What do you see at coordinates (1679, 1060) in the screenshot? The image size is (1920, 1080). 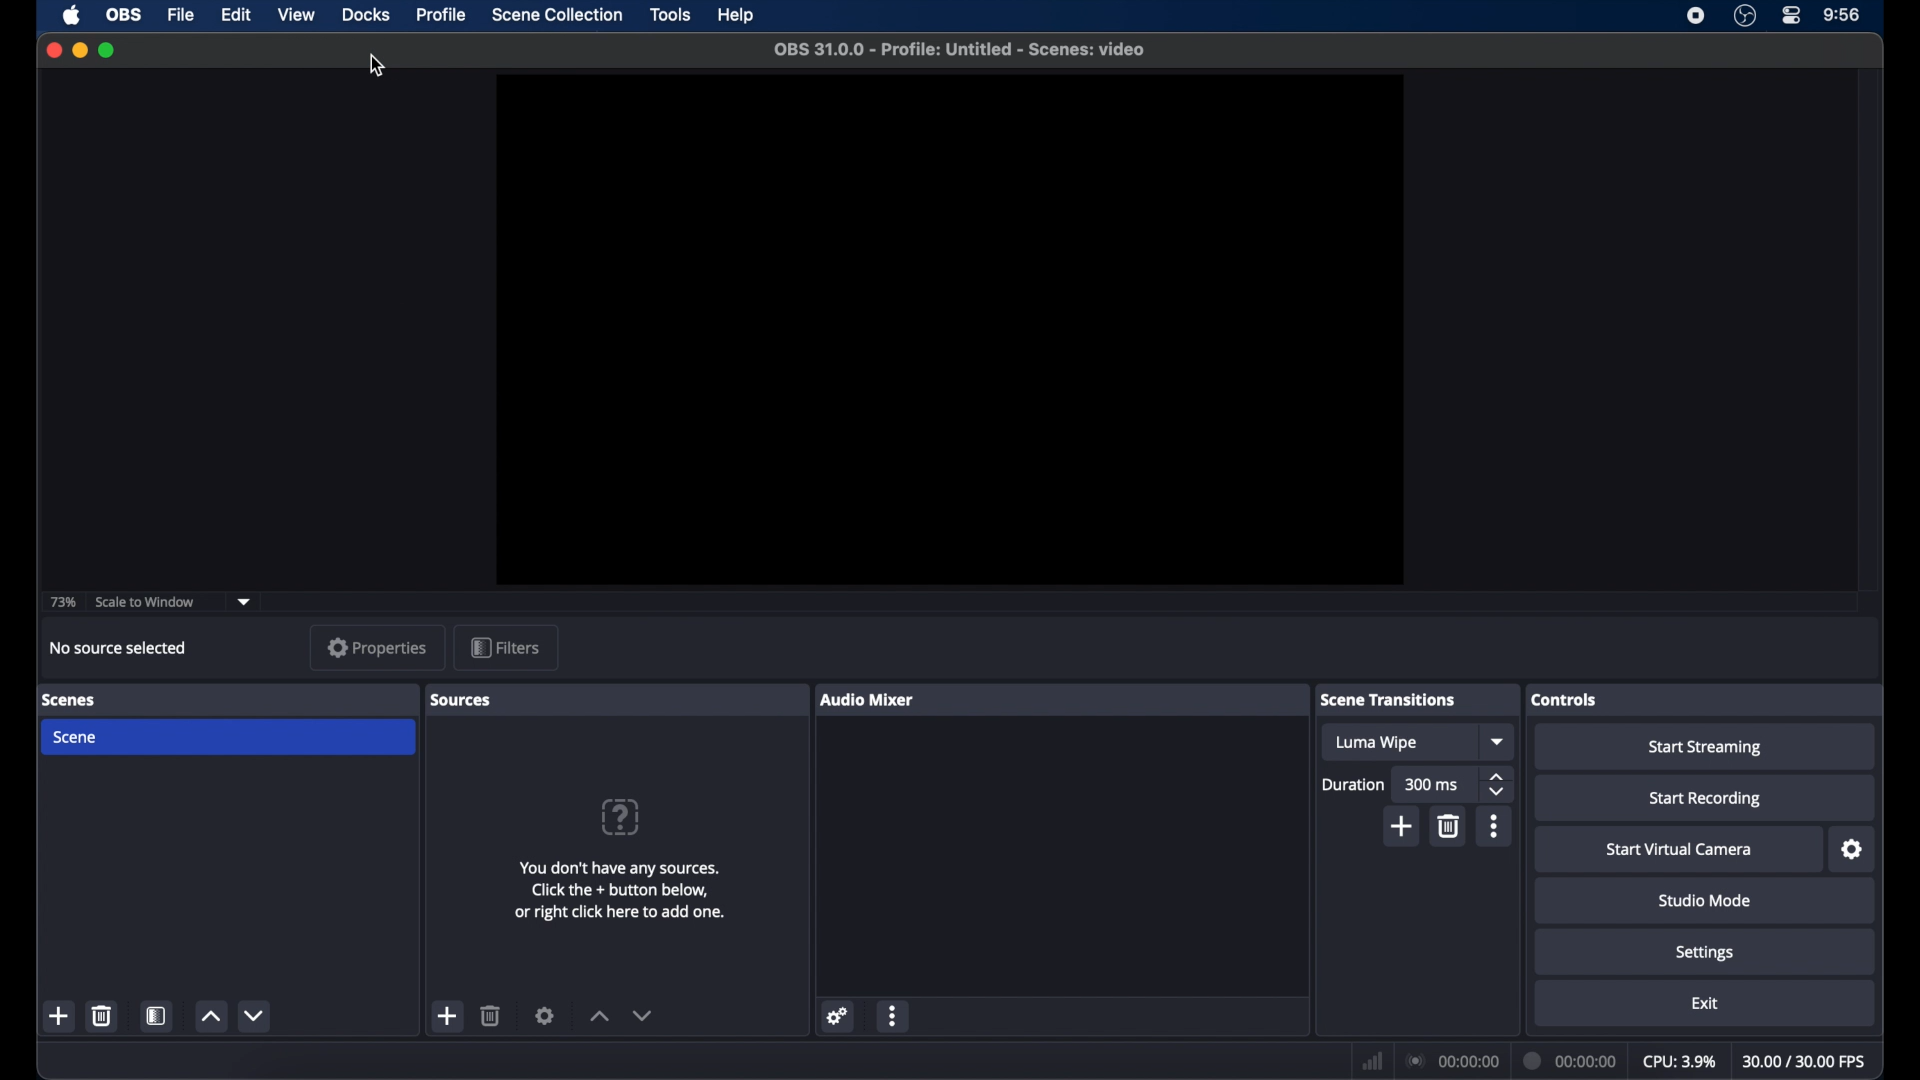 I see `cpu` at bounding box center [1679, 1060].